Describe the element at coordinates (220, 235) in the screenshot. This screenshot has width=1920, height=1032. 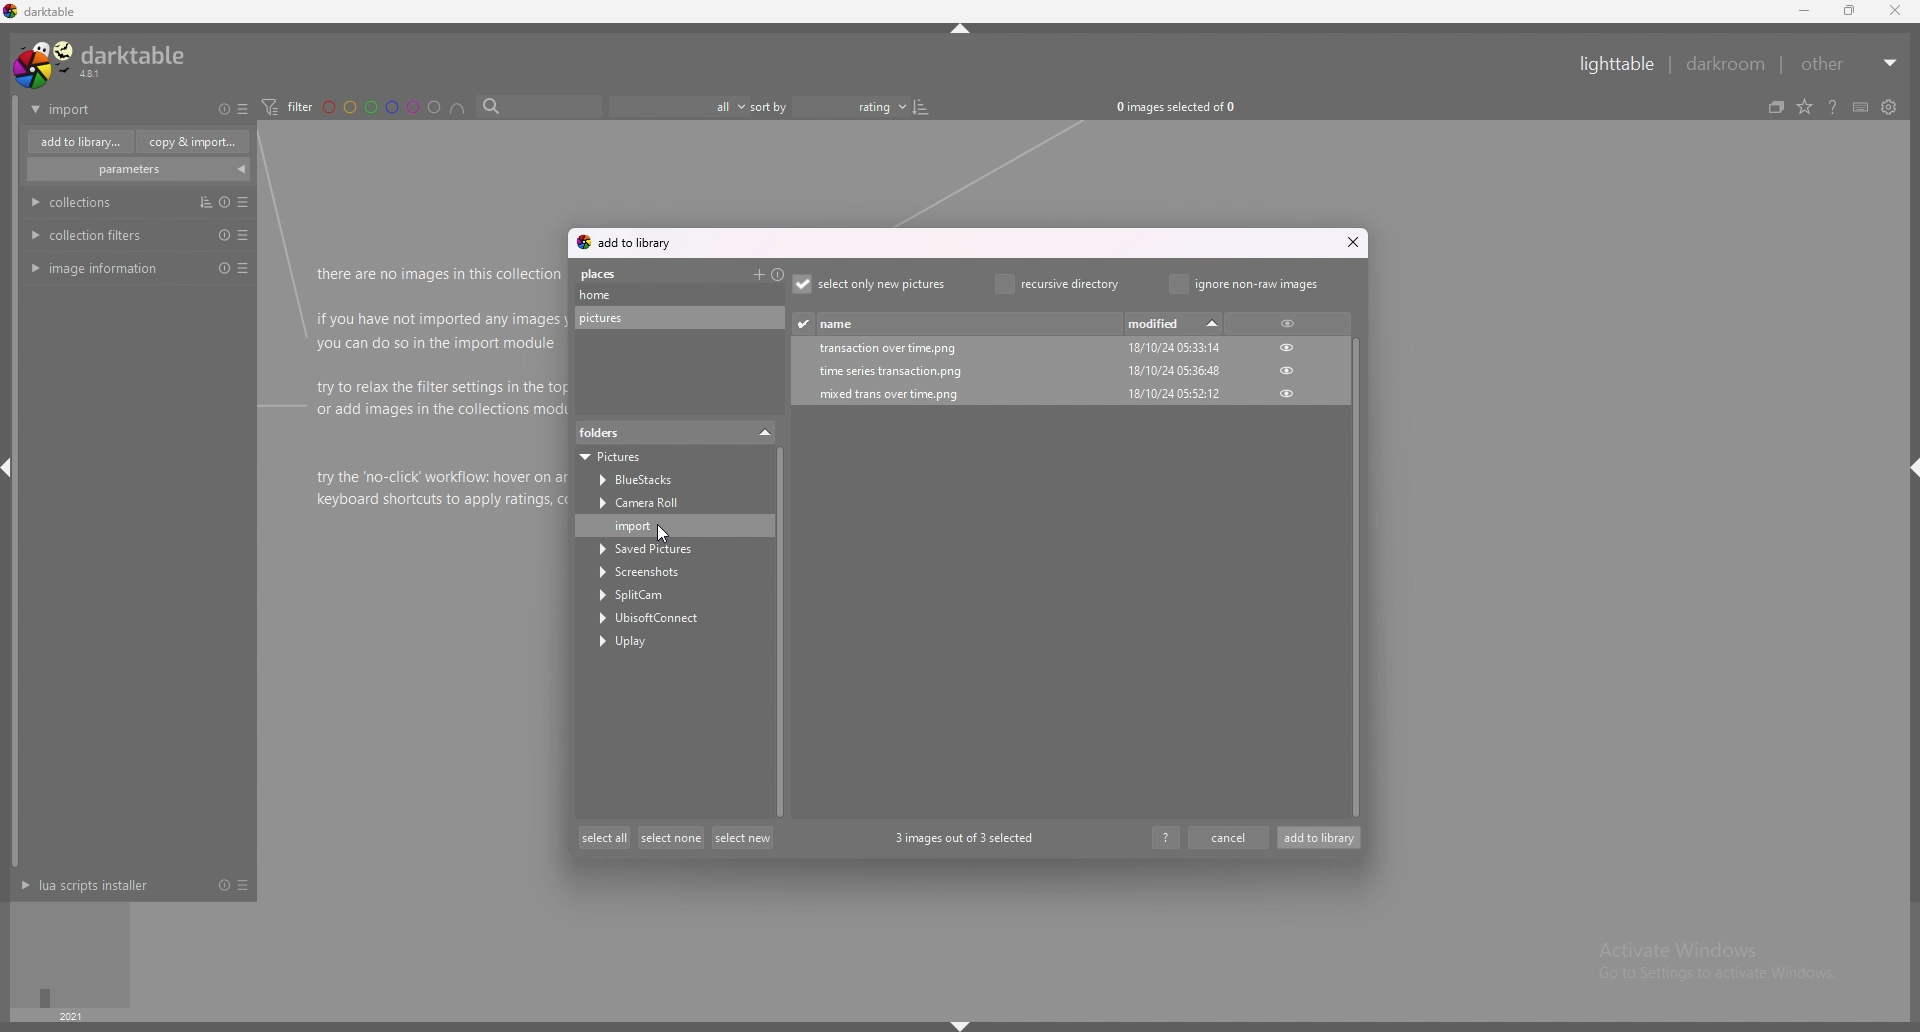
I see `reset` at that location.